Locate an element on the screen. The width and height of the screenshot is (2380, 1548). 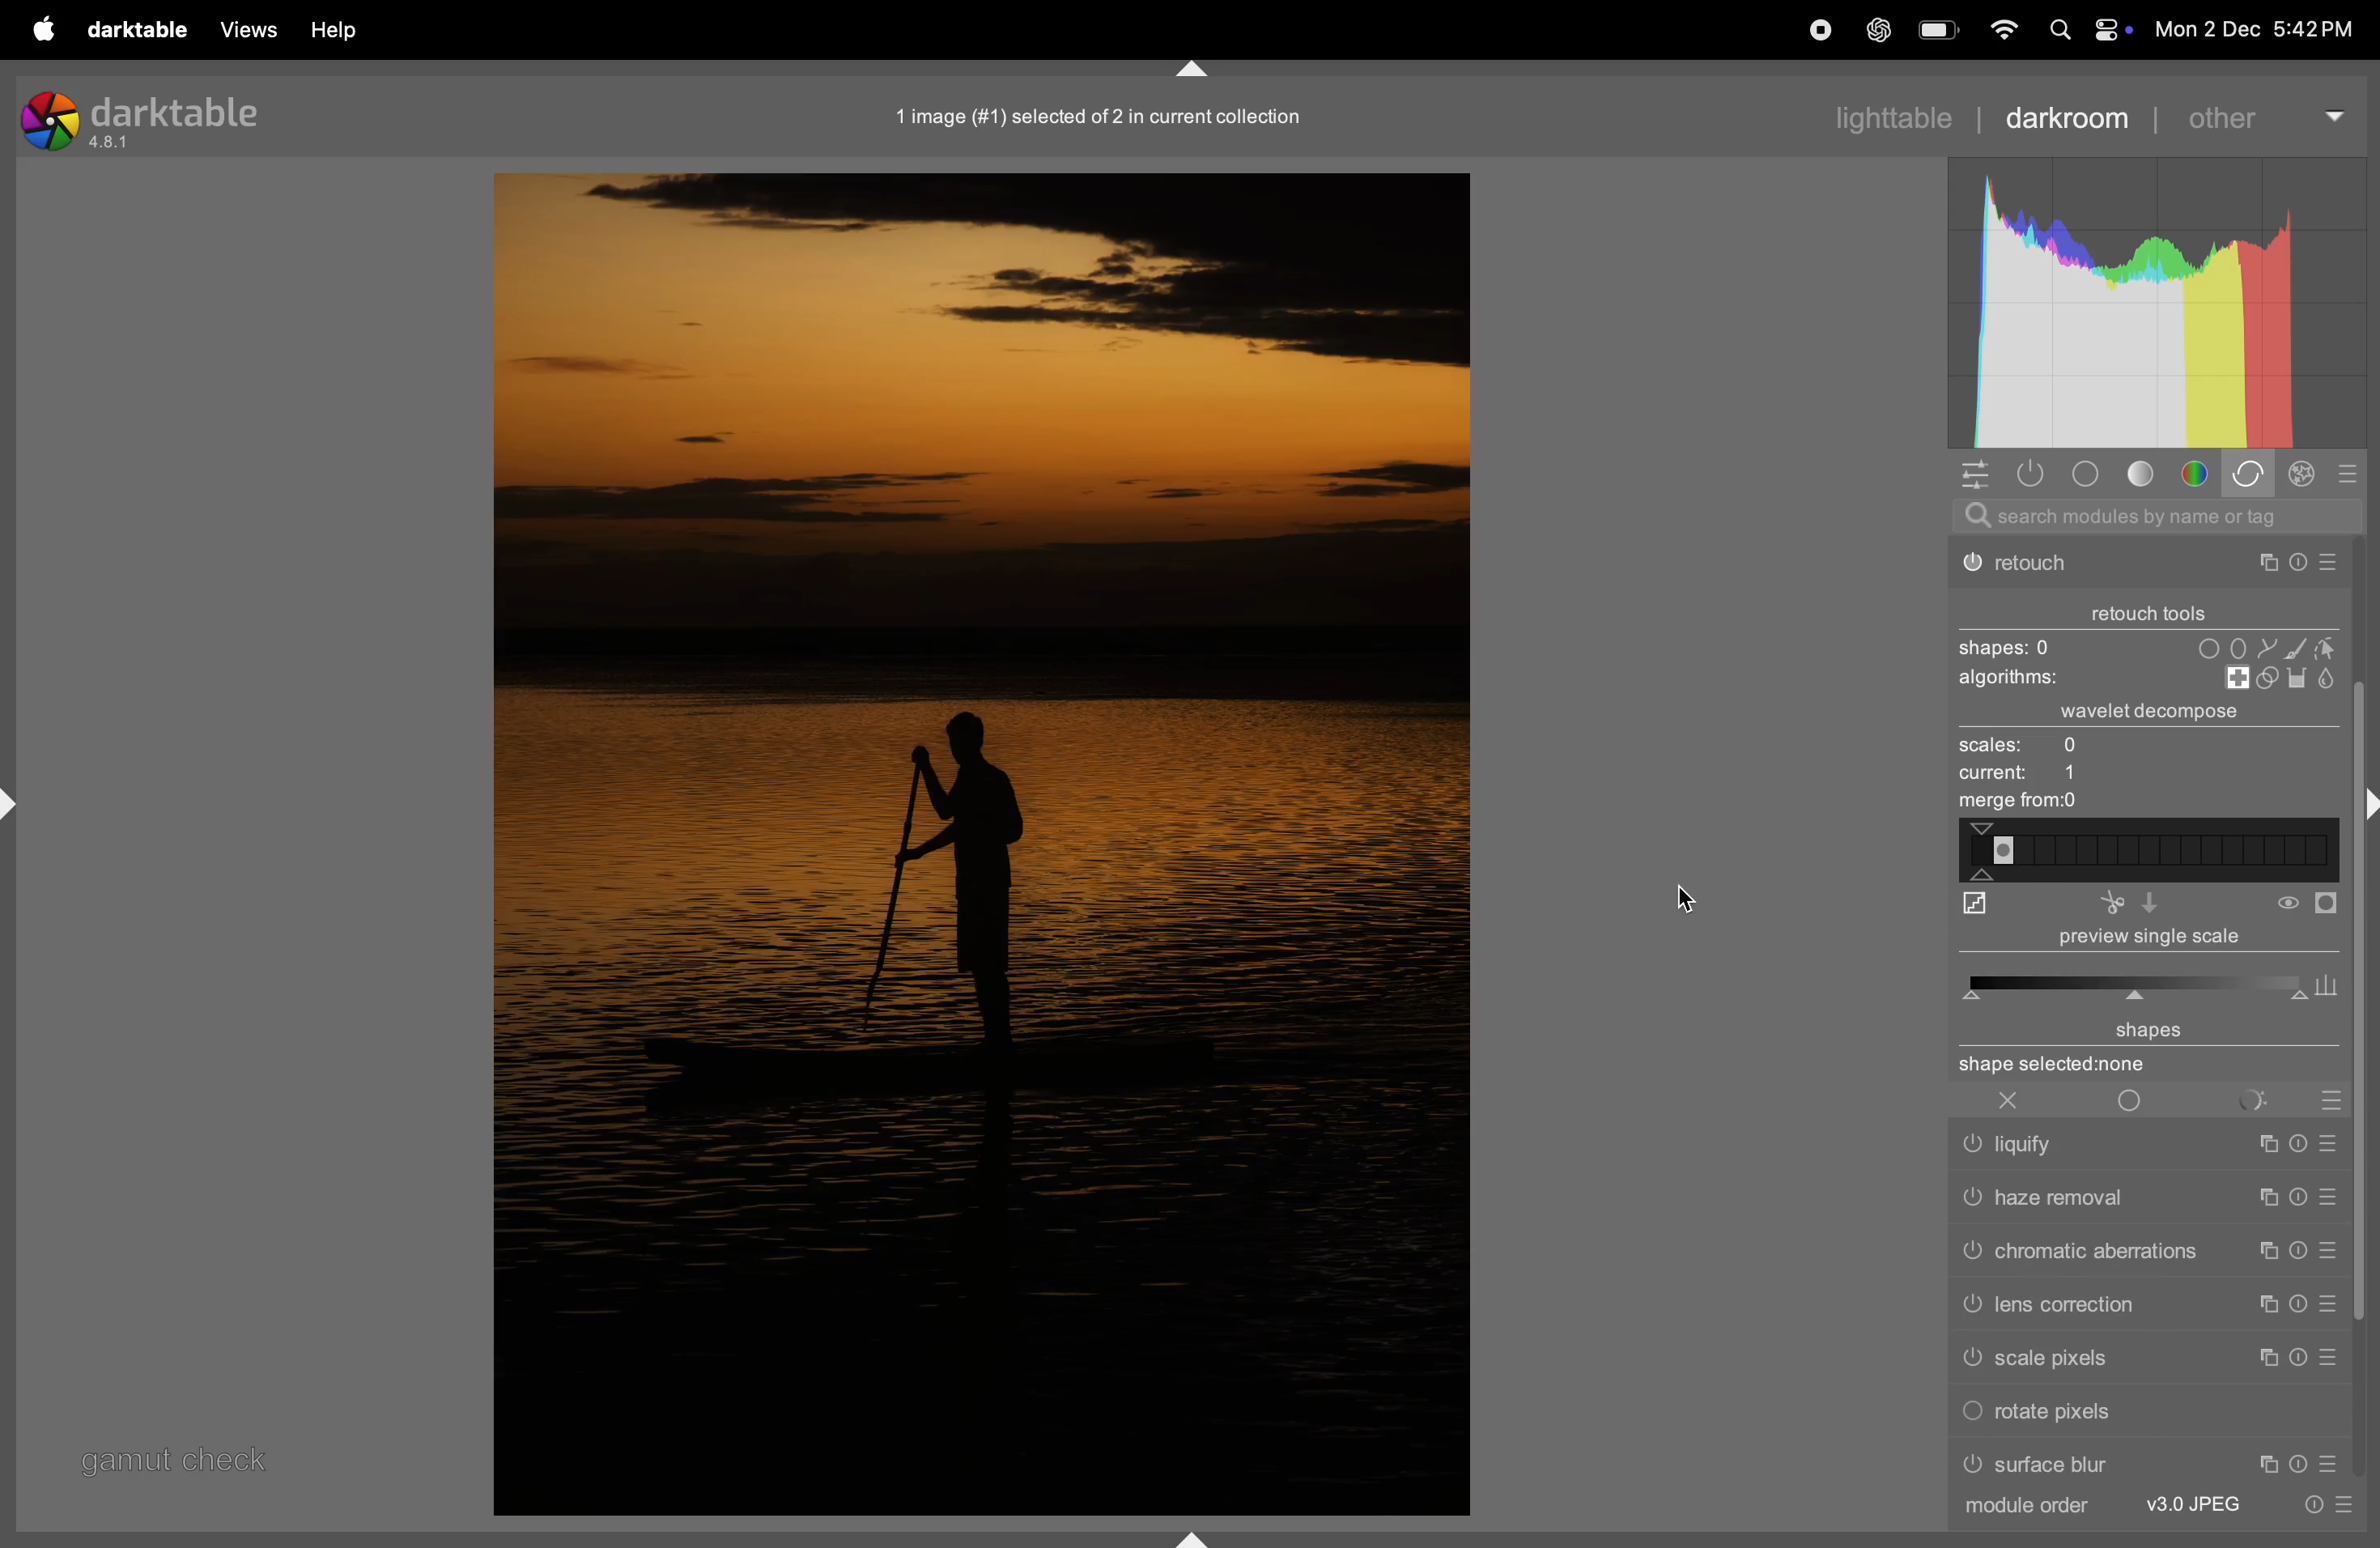
wifi is located at coordinates (2000, 32).